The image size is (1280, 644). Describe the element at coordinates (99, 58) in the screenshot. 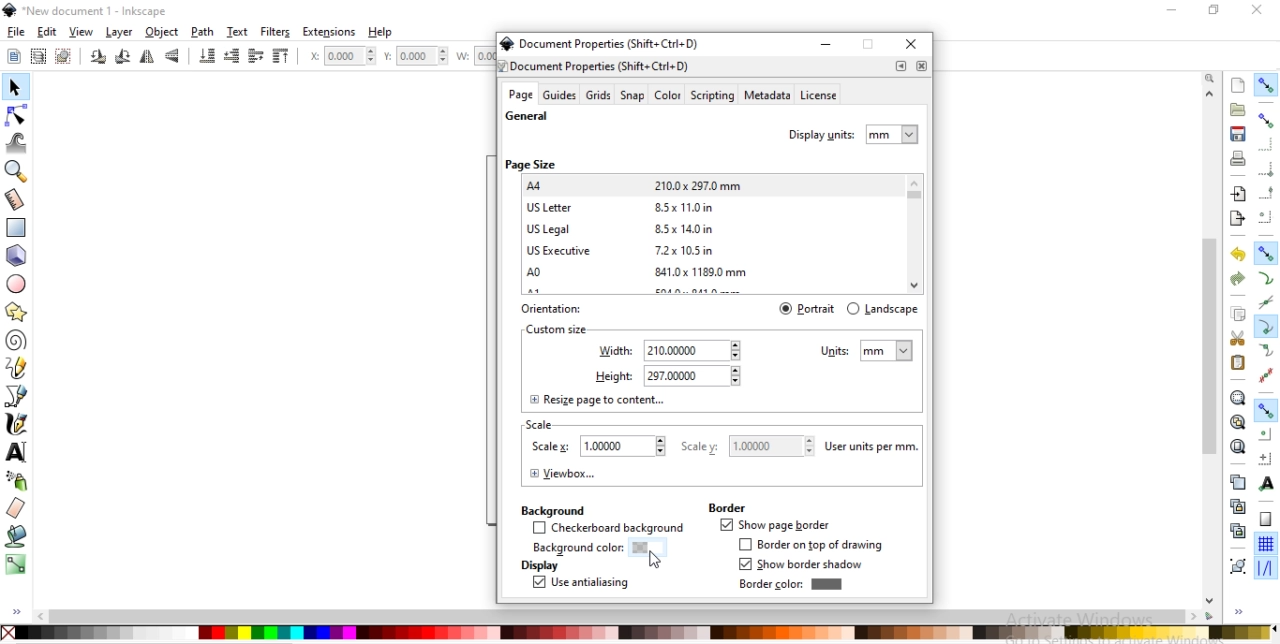

I see `rotate 90 clockwise` at that location.